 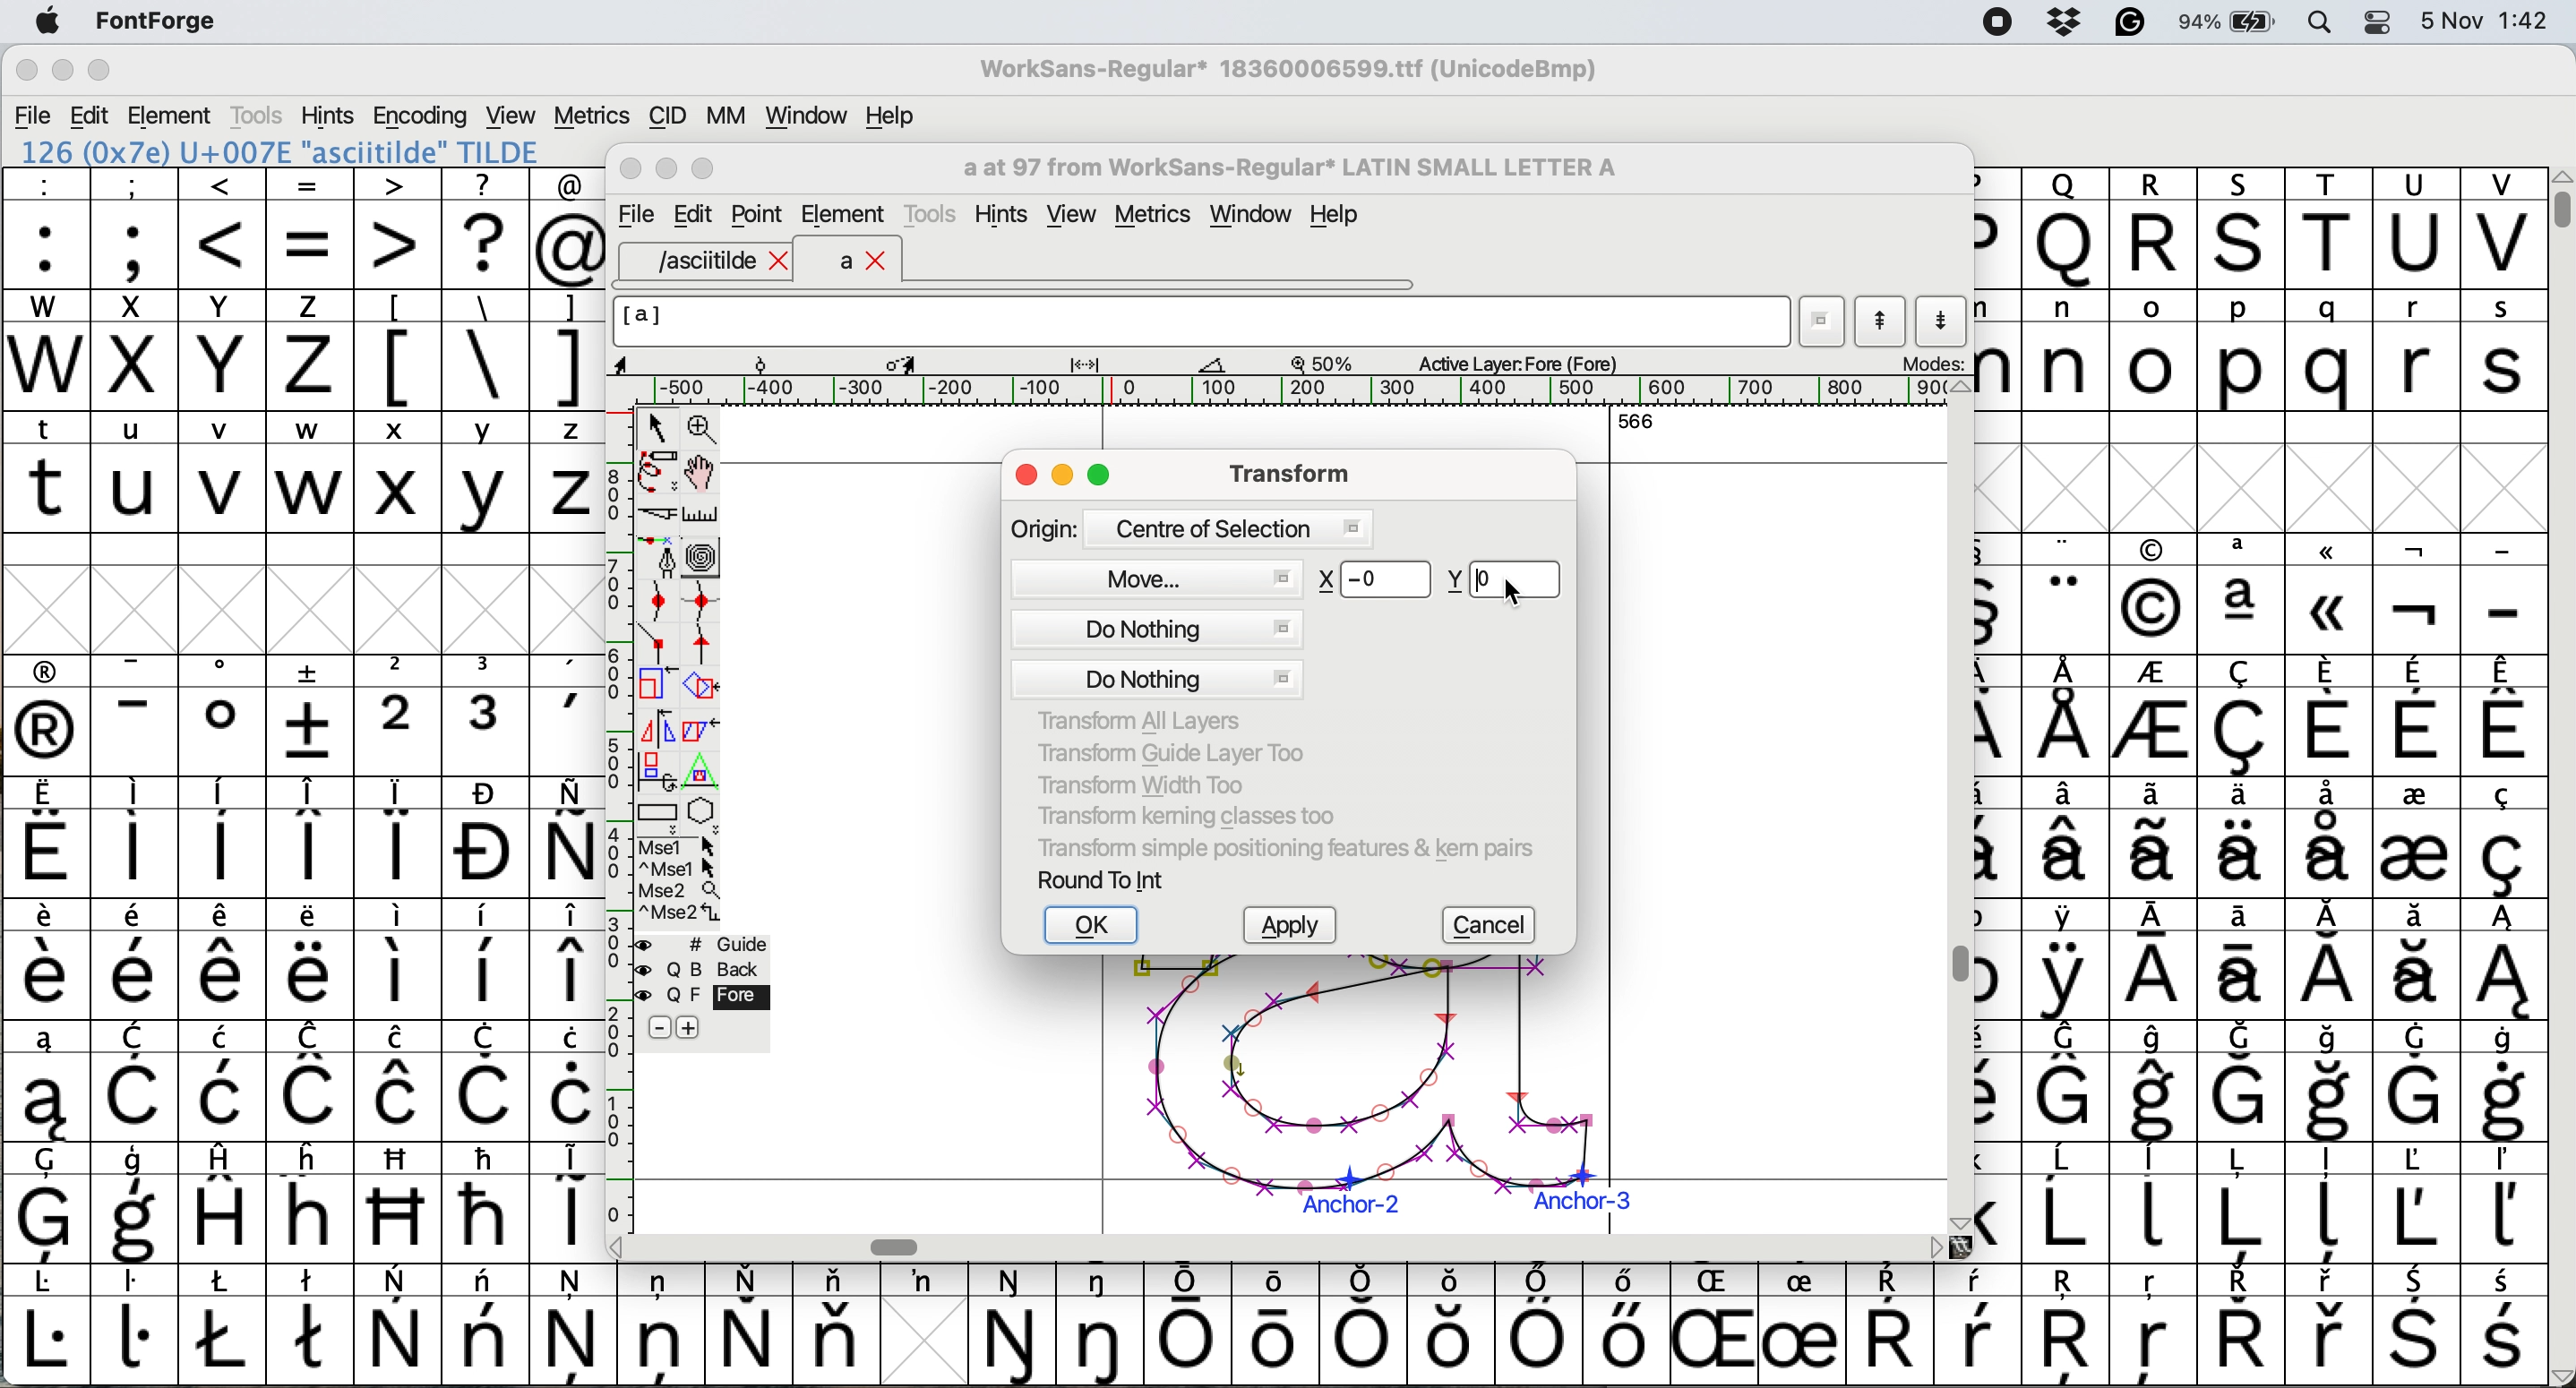 I want to click on a, so click(x=864, y=262).